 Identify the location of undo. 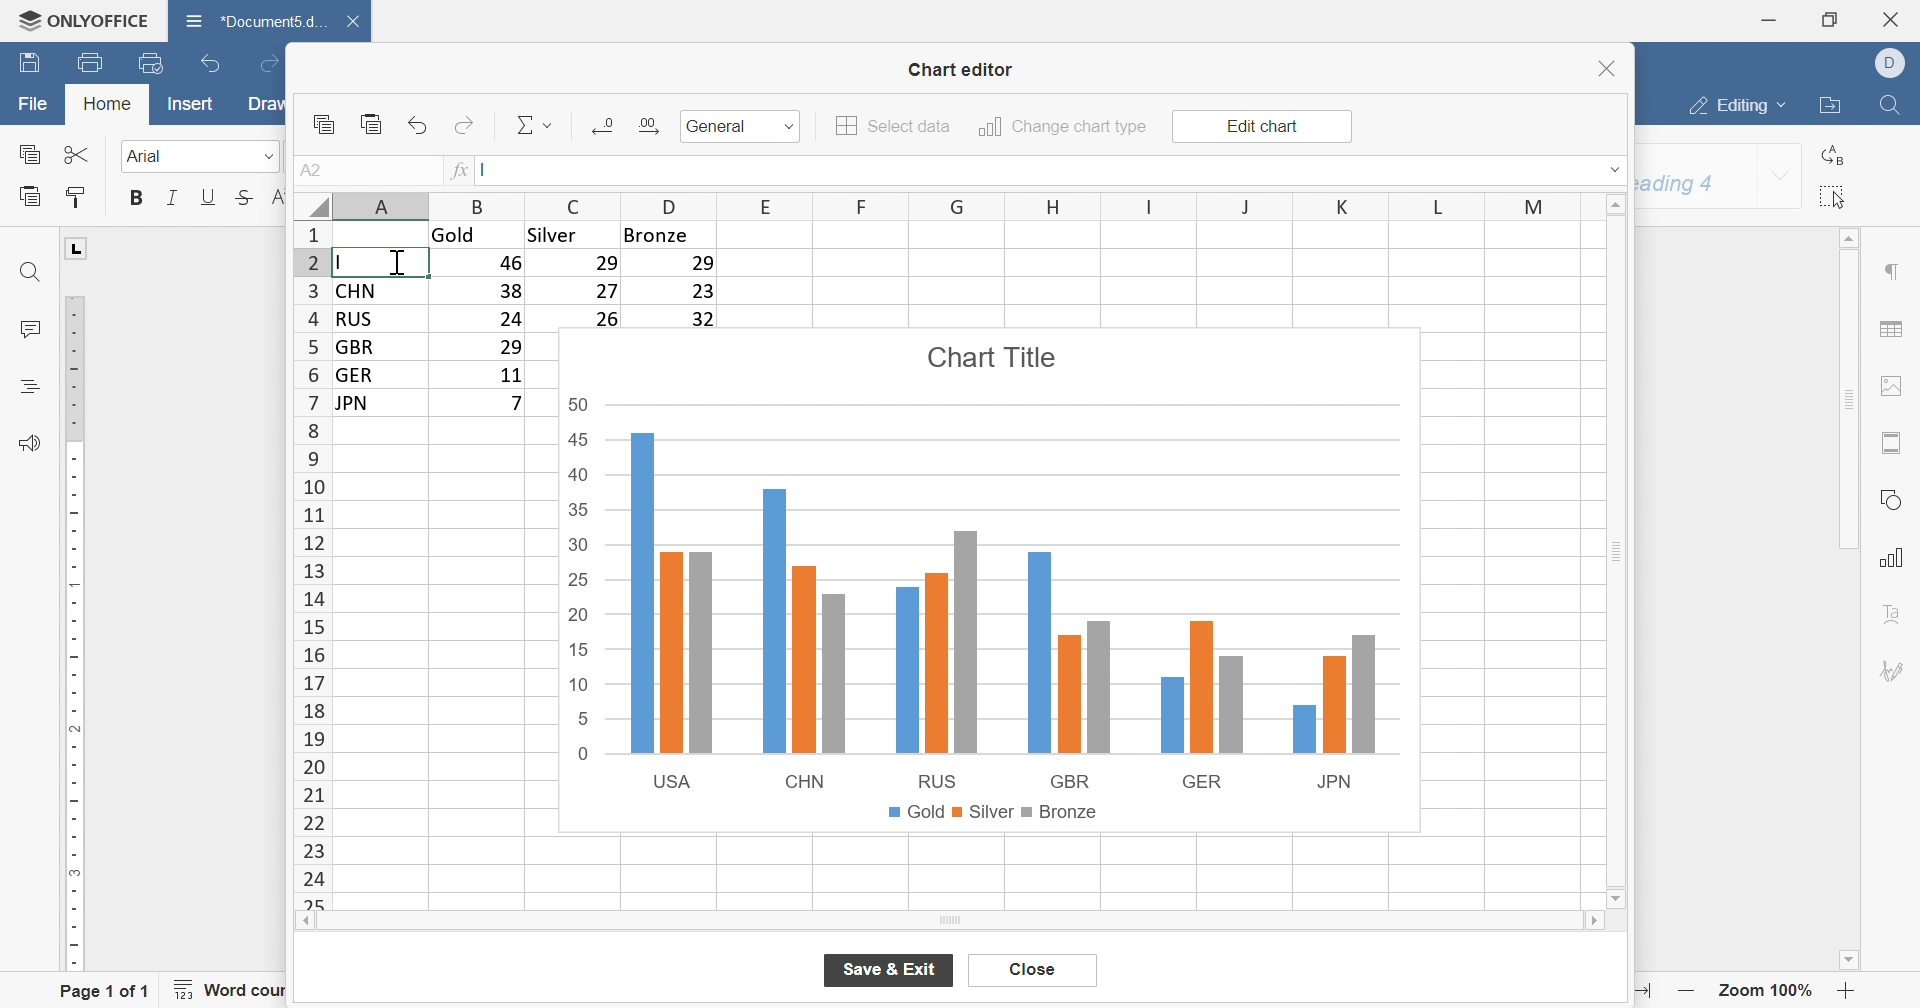
(420, 125).